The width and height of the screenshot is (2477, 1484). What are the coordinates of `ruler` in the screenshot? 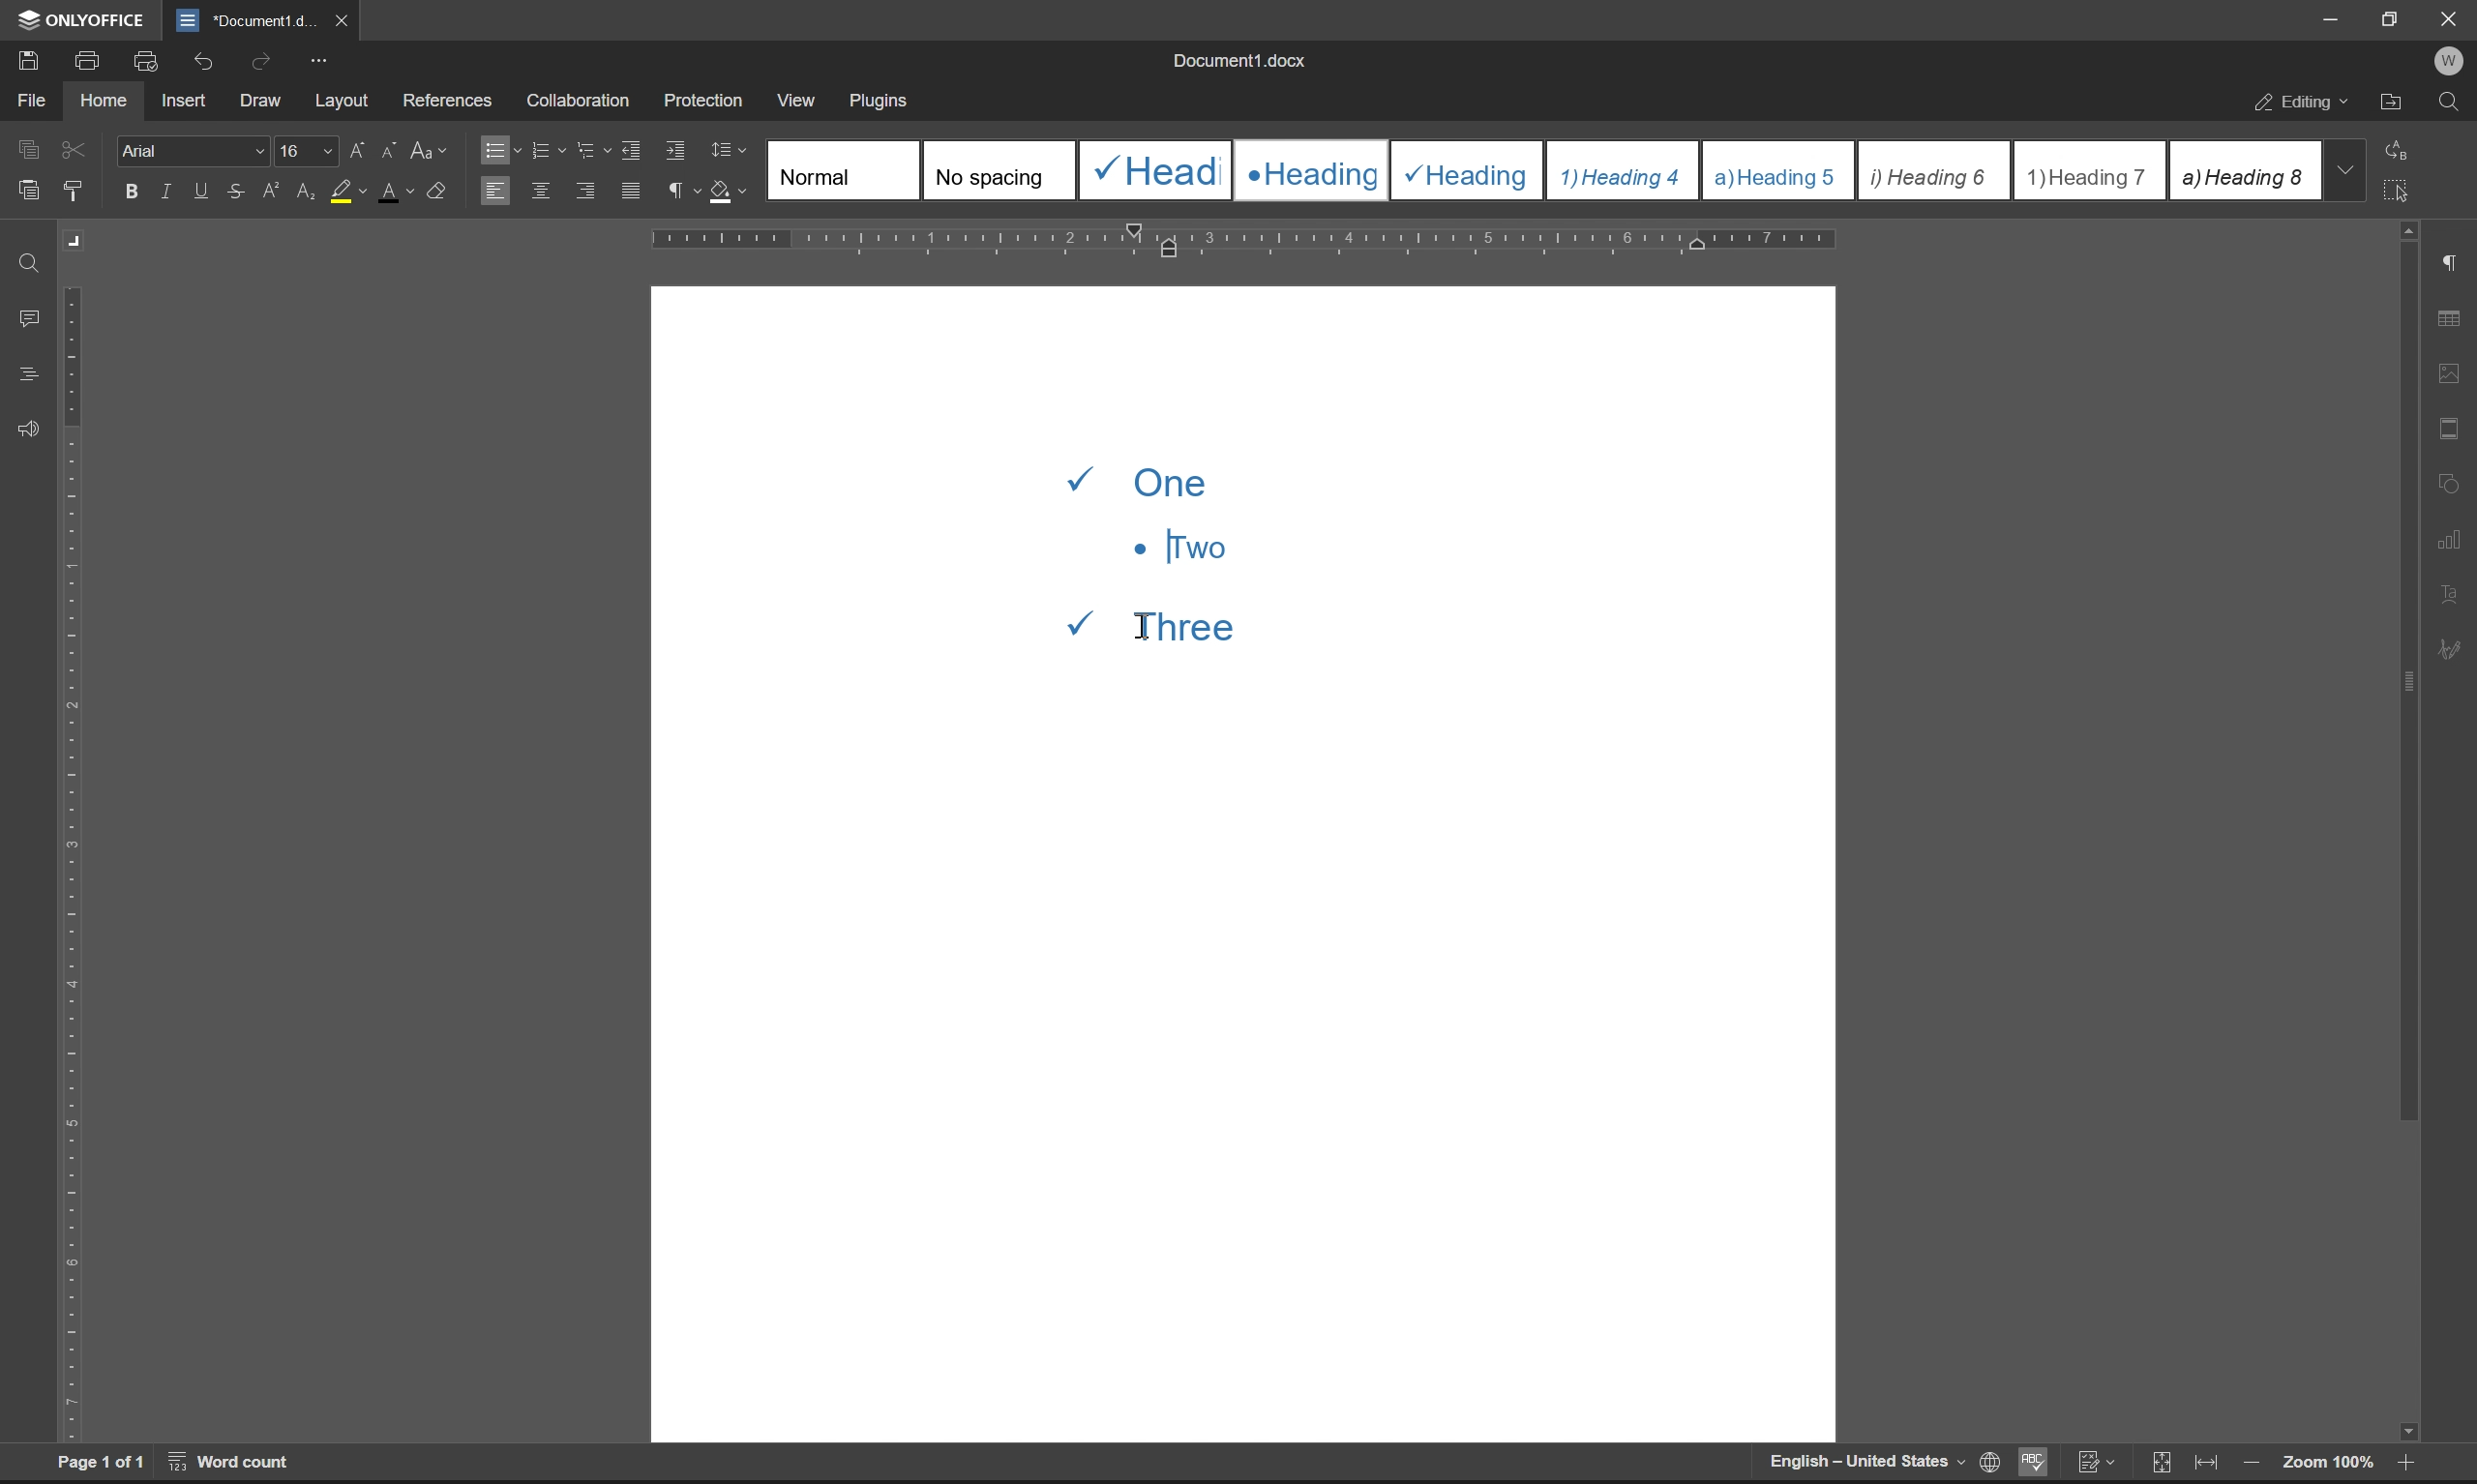 It's located at (73, 863).